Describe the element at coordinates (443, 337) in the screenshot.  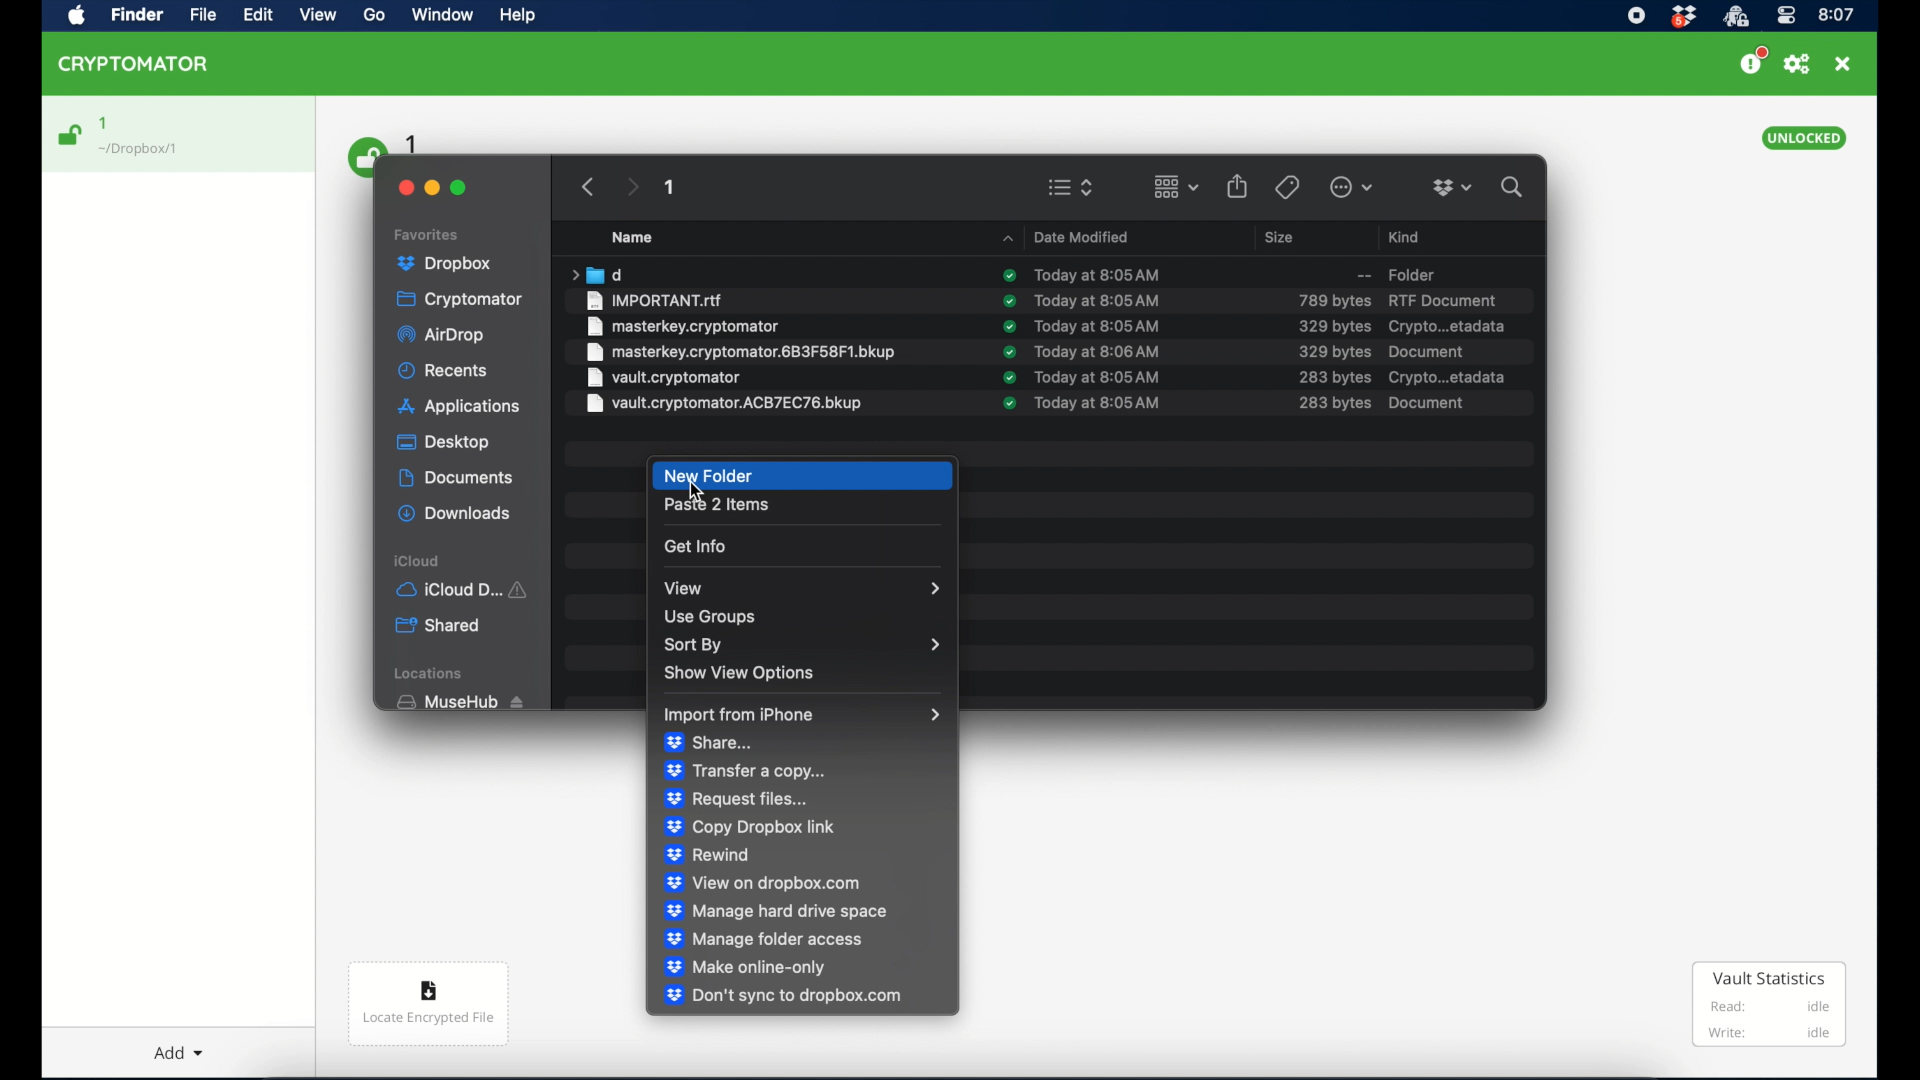
I see `airdrop` at that location.